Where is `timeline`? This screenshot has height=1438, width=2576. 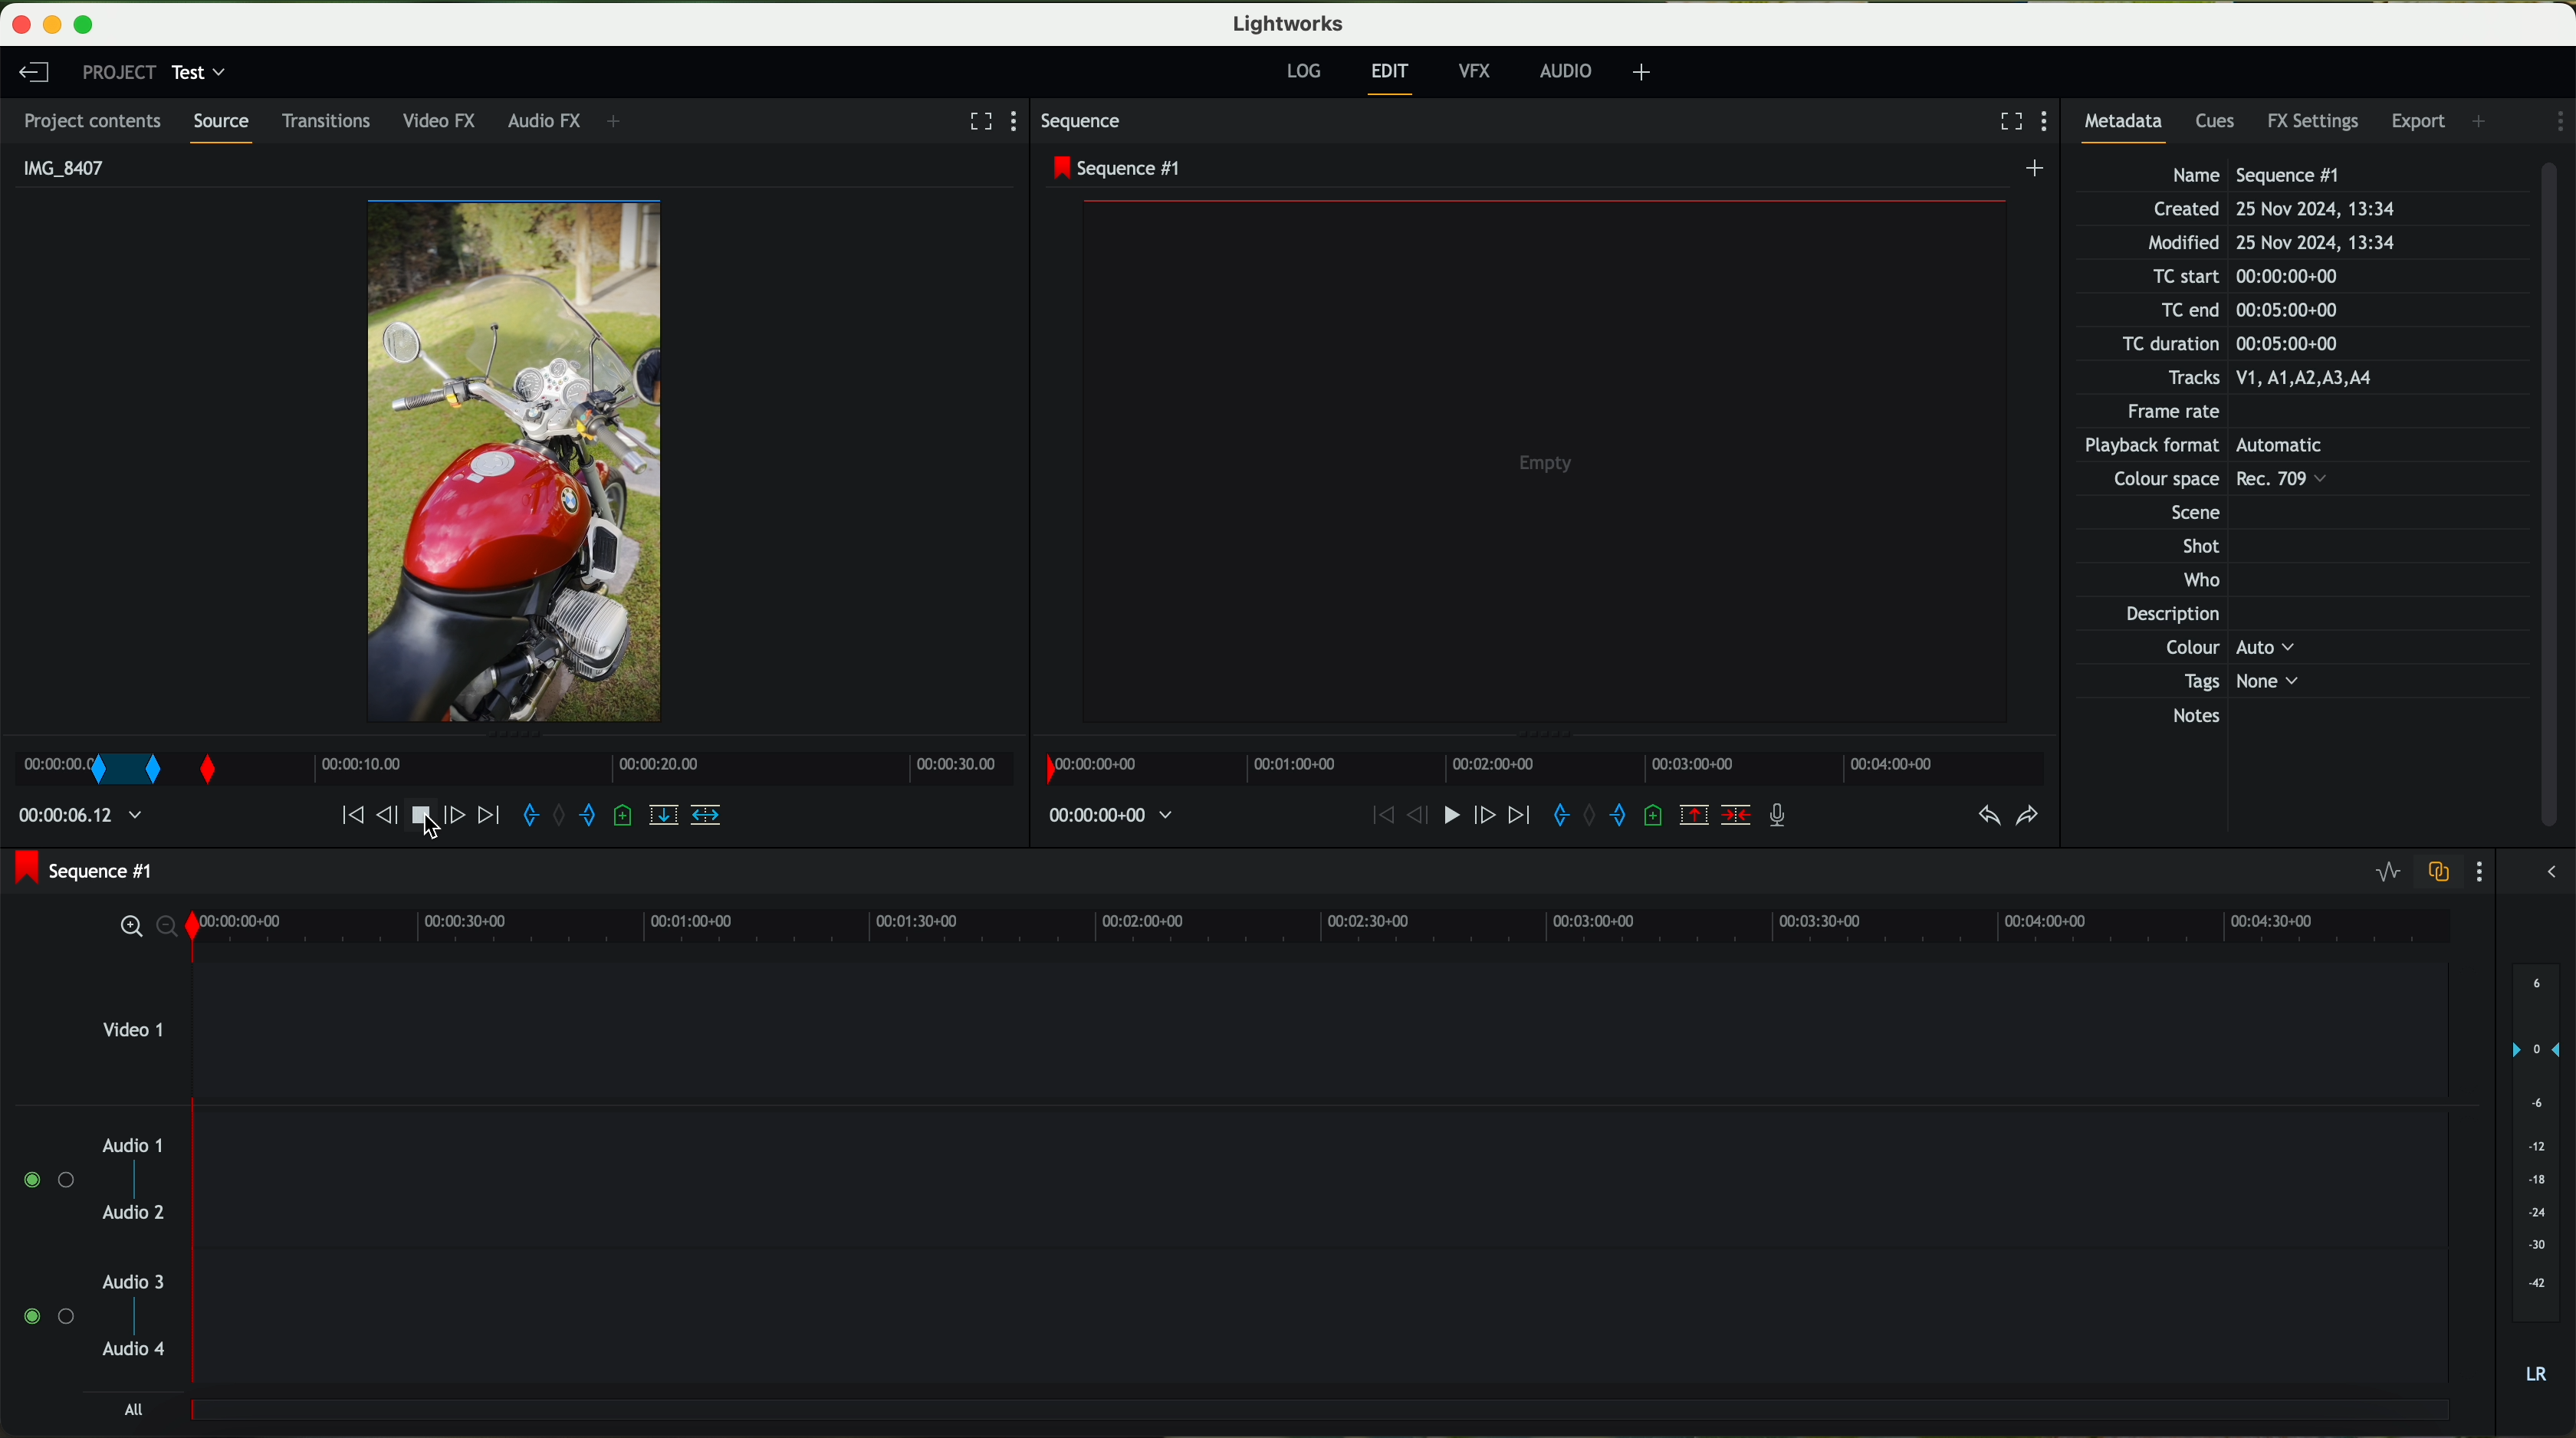
timeline is located at coordinates (1322, 925).